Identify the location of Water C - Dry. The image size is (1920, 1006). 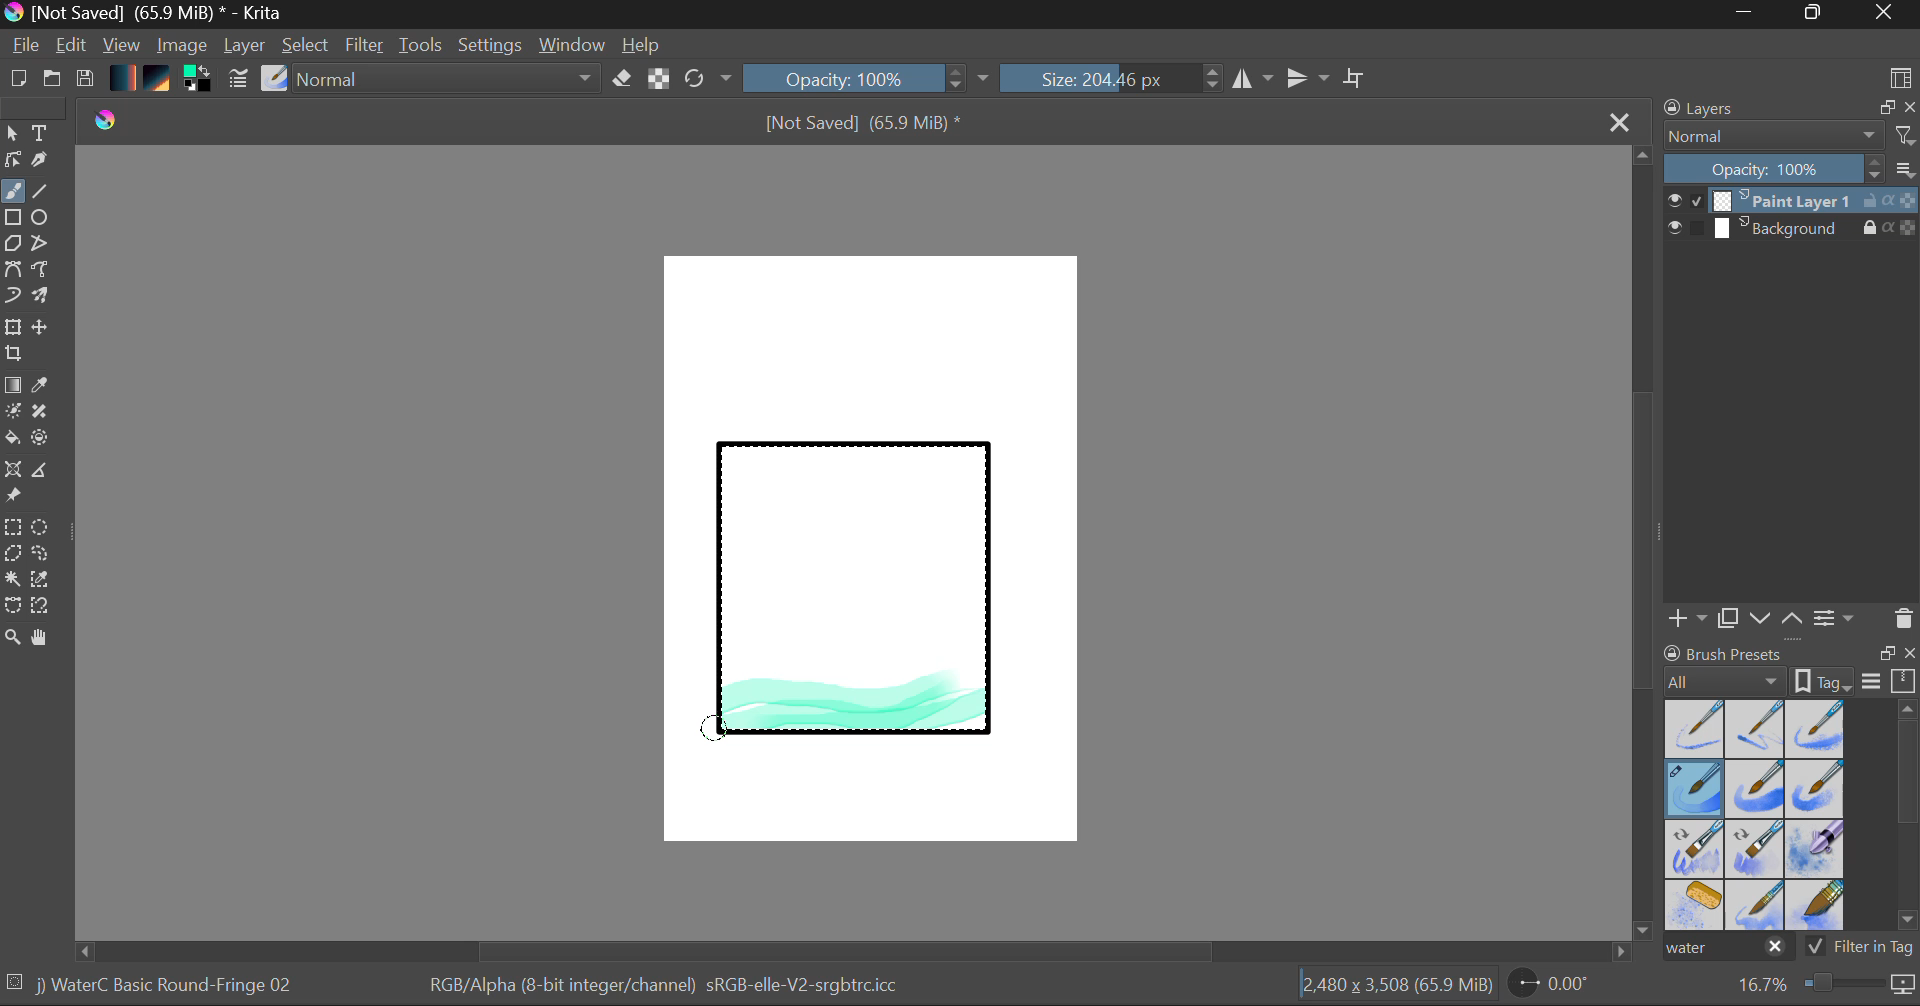
(1696, 727).